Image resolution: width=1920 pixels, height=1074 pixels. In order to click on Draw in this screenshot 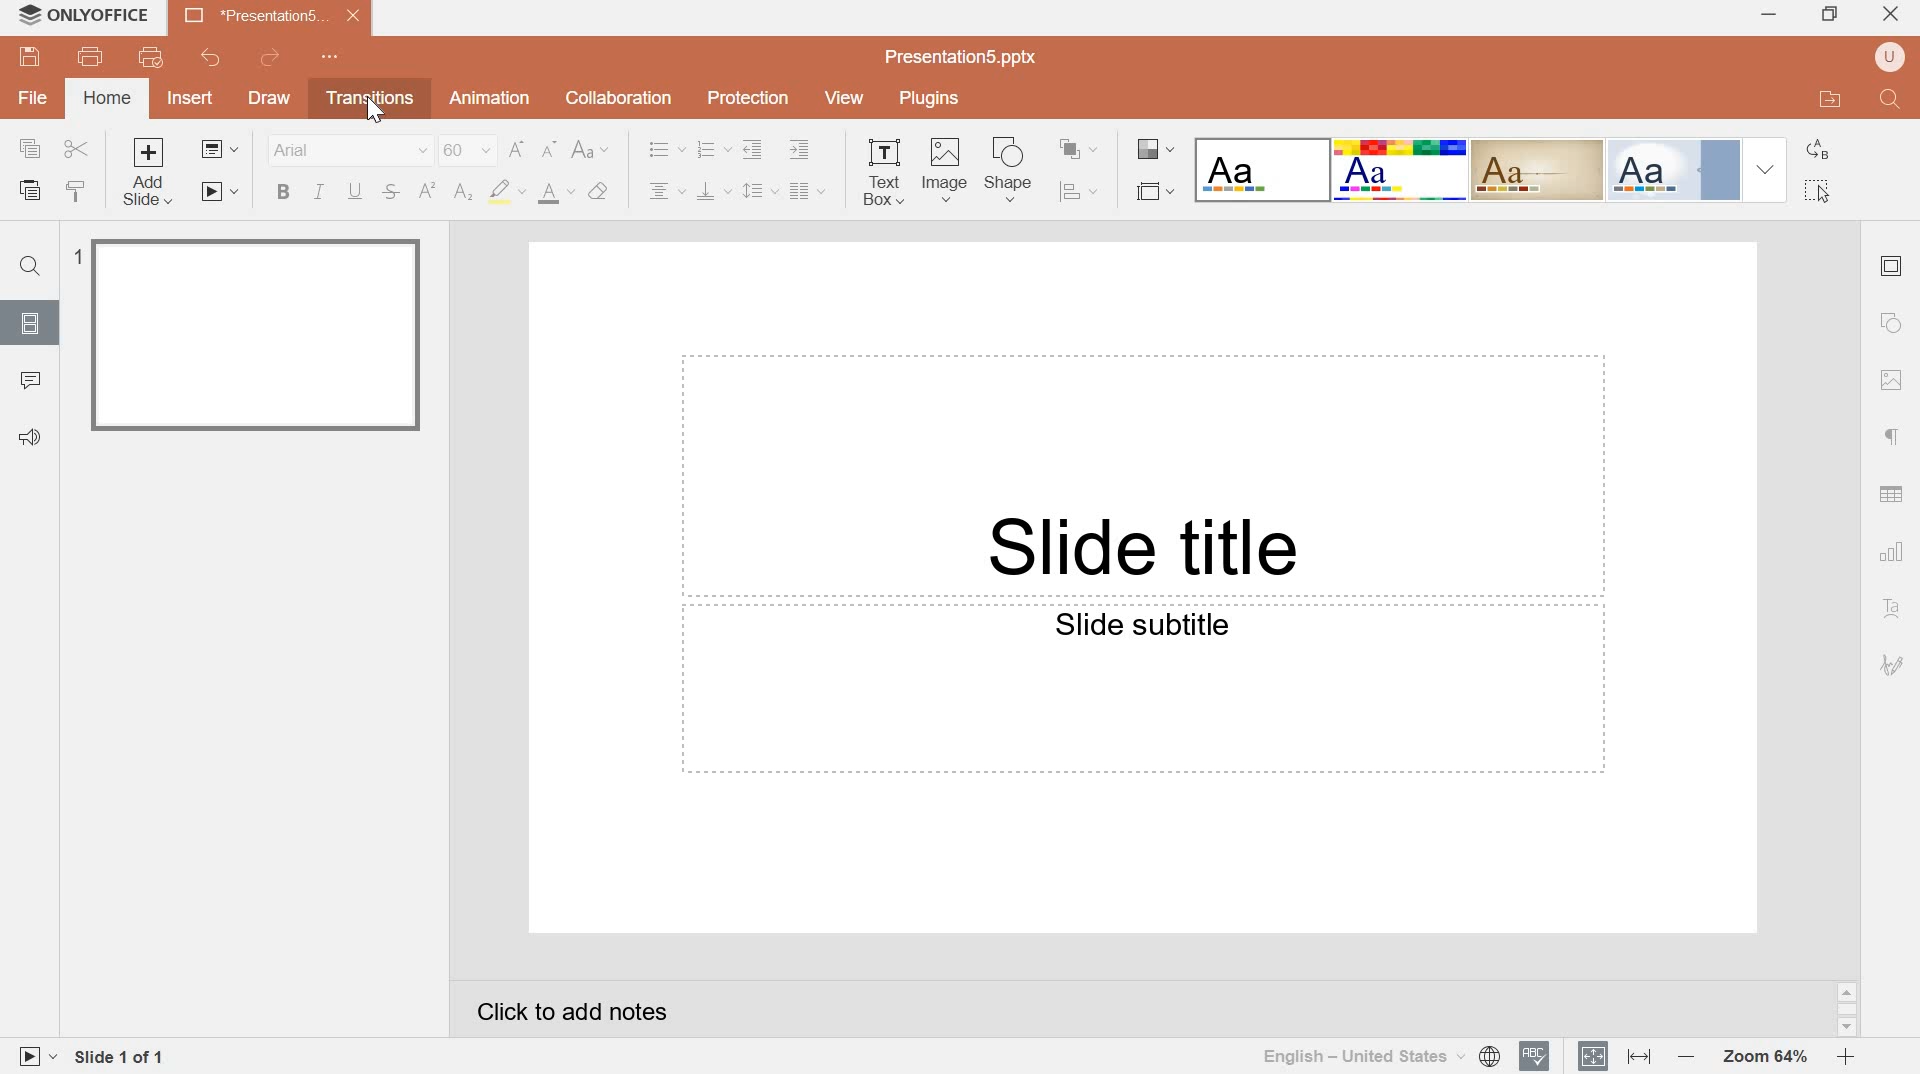, I will do `click(269, 100)`.